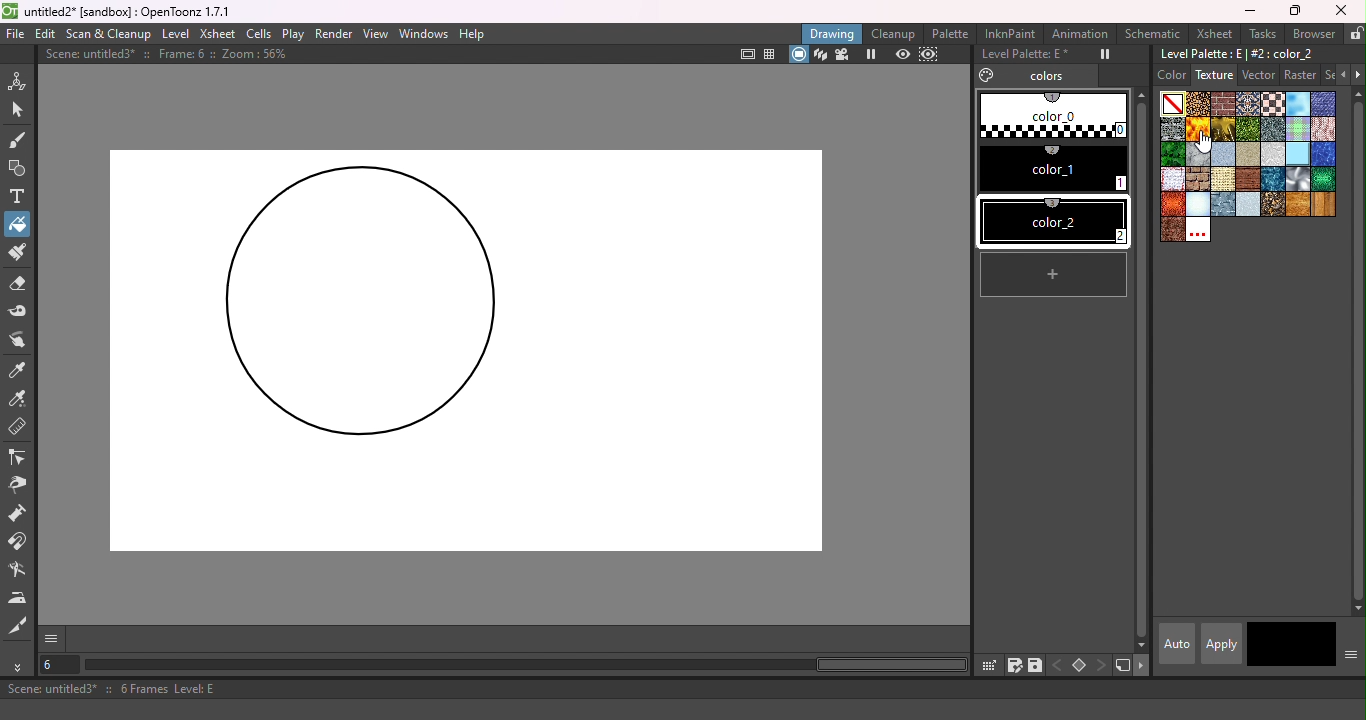 Image resolution: width=1366 pixels, height=720 pixels. Describe the element at coordinates (1034, 76) in the screenshot. I see `Colors` at that location.